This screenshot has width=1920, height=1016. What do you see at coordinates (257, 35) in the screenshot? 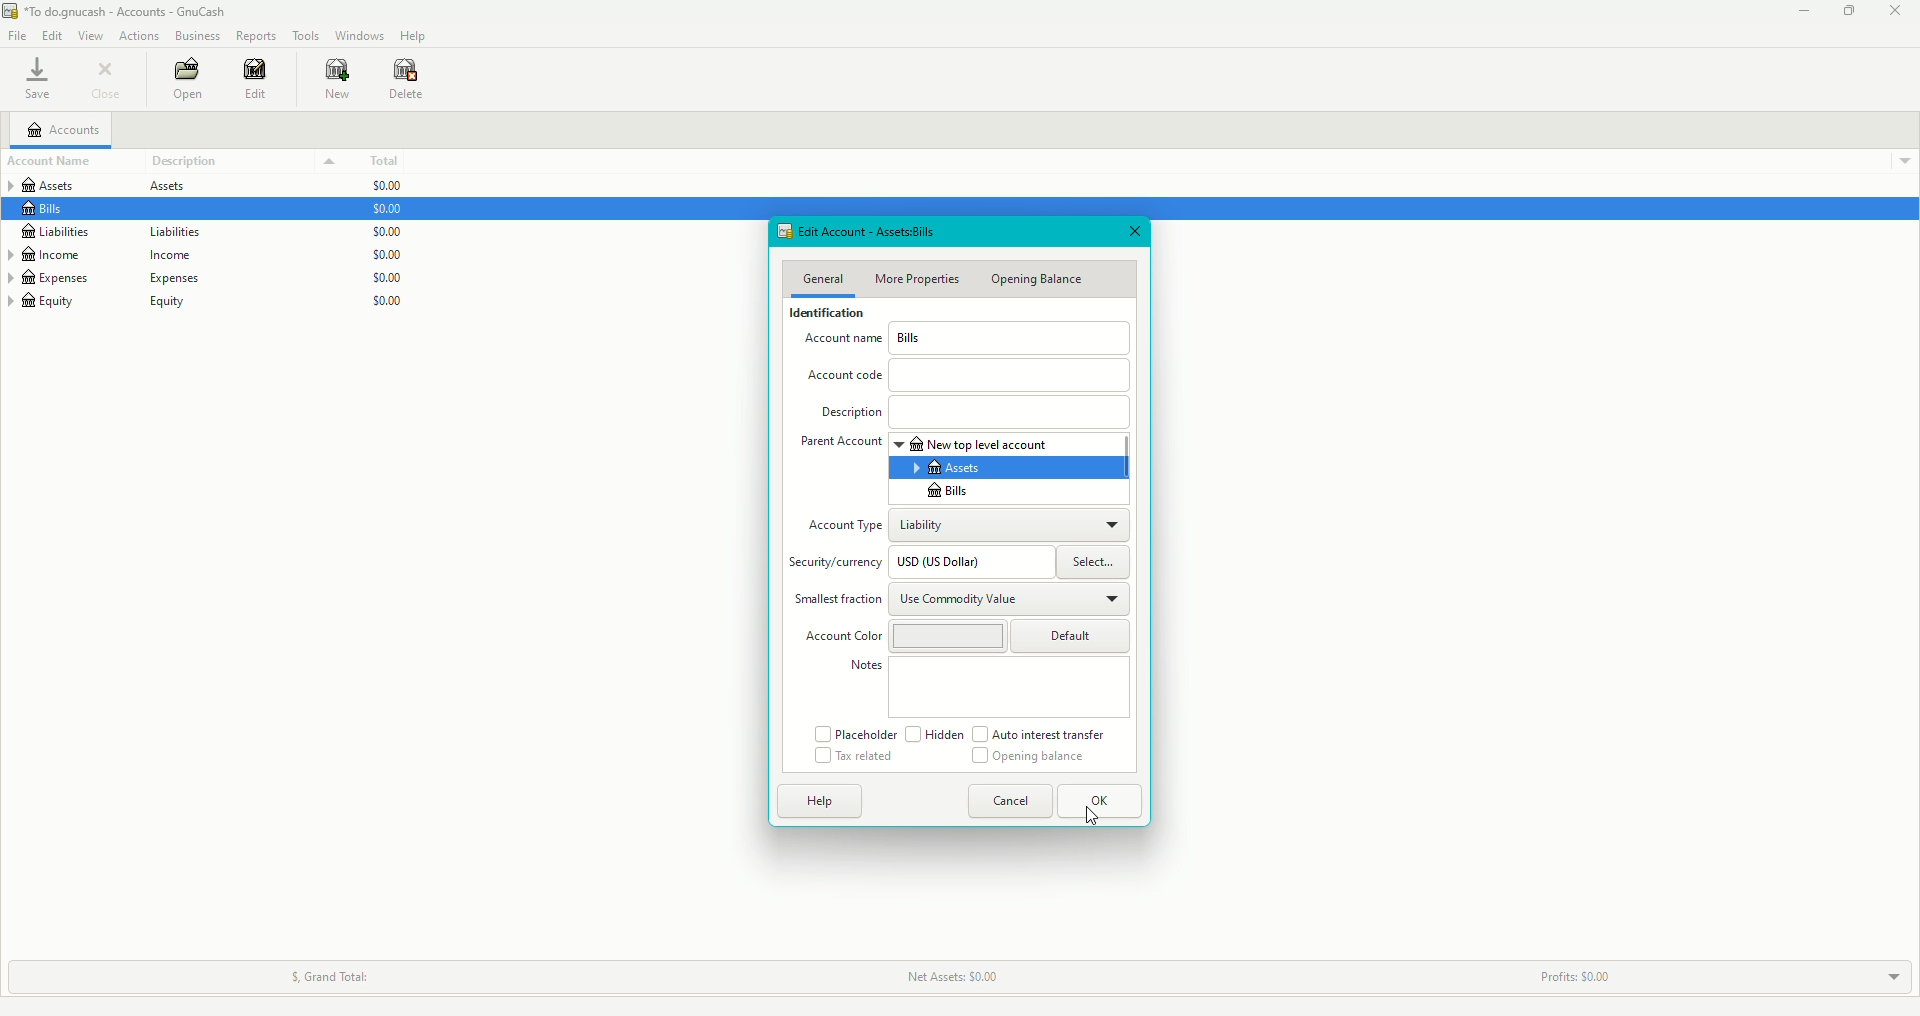
I see `Reports` at bounding box center [257, 35].